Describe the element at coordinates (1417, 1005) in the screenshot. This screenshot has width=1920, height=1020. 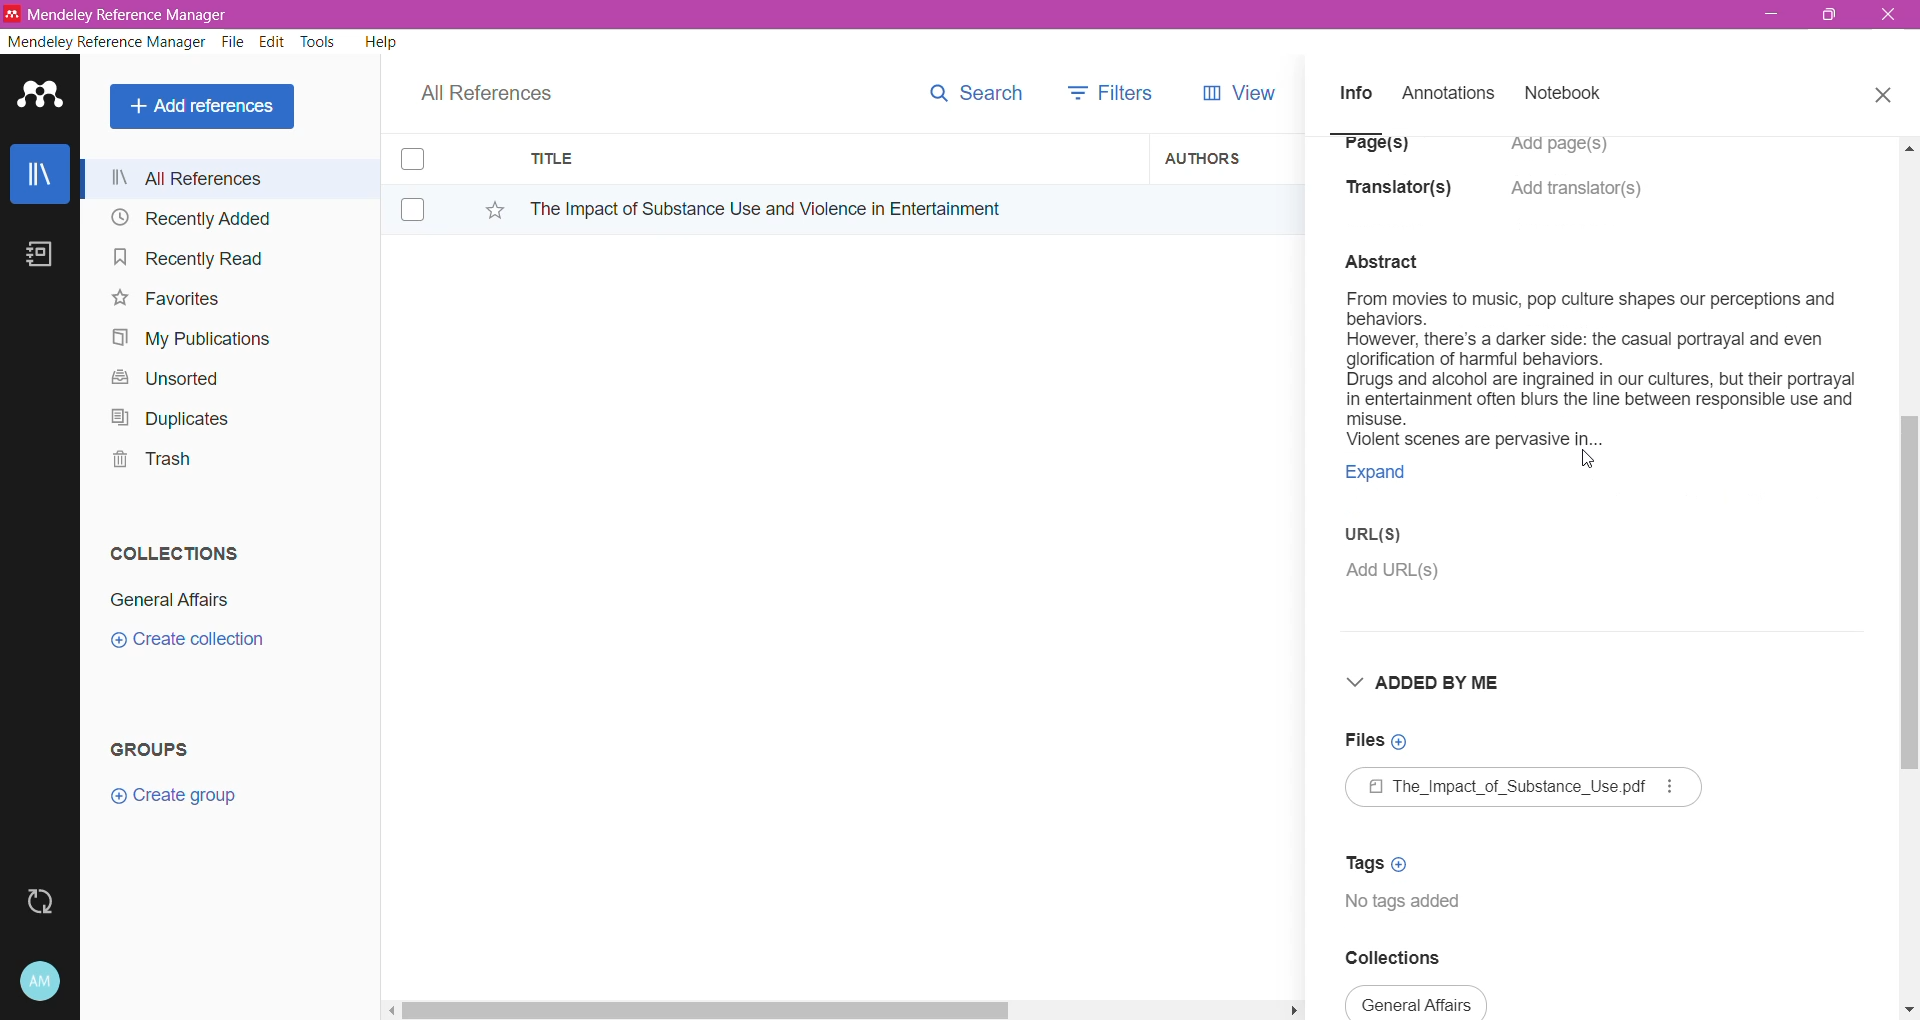
I see `Collection Name` at that location.